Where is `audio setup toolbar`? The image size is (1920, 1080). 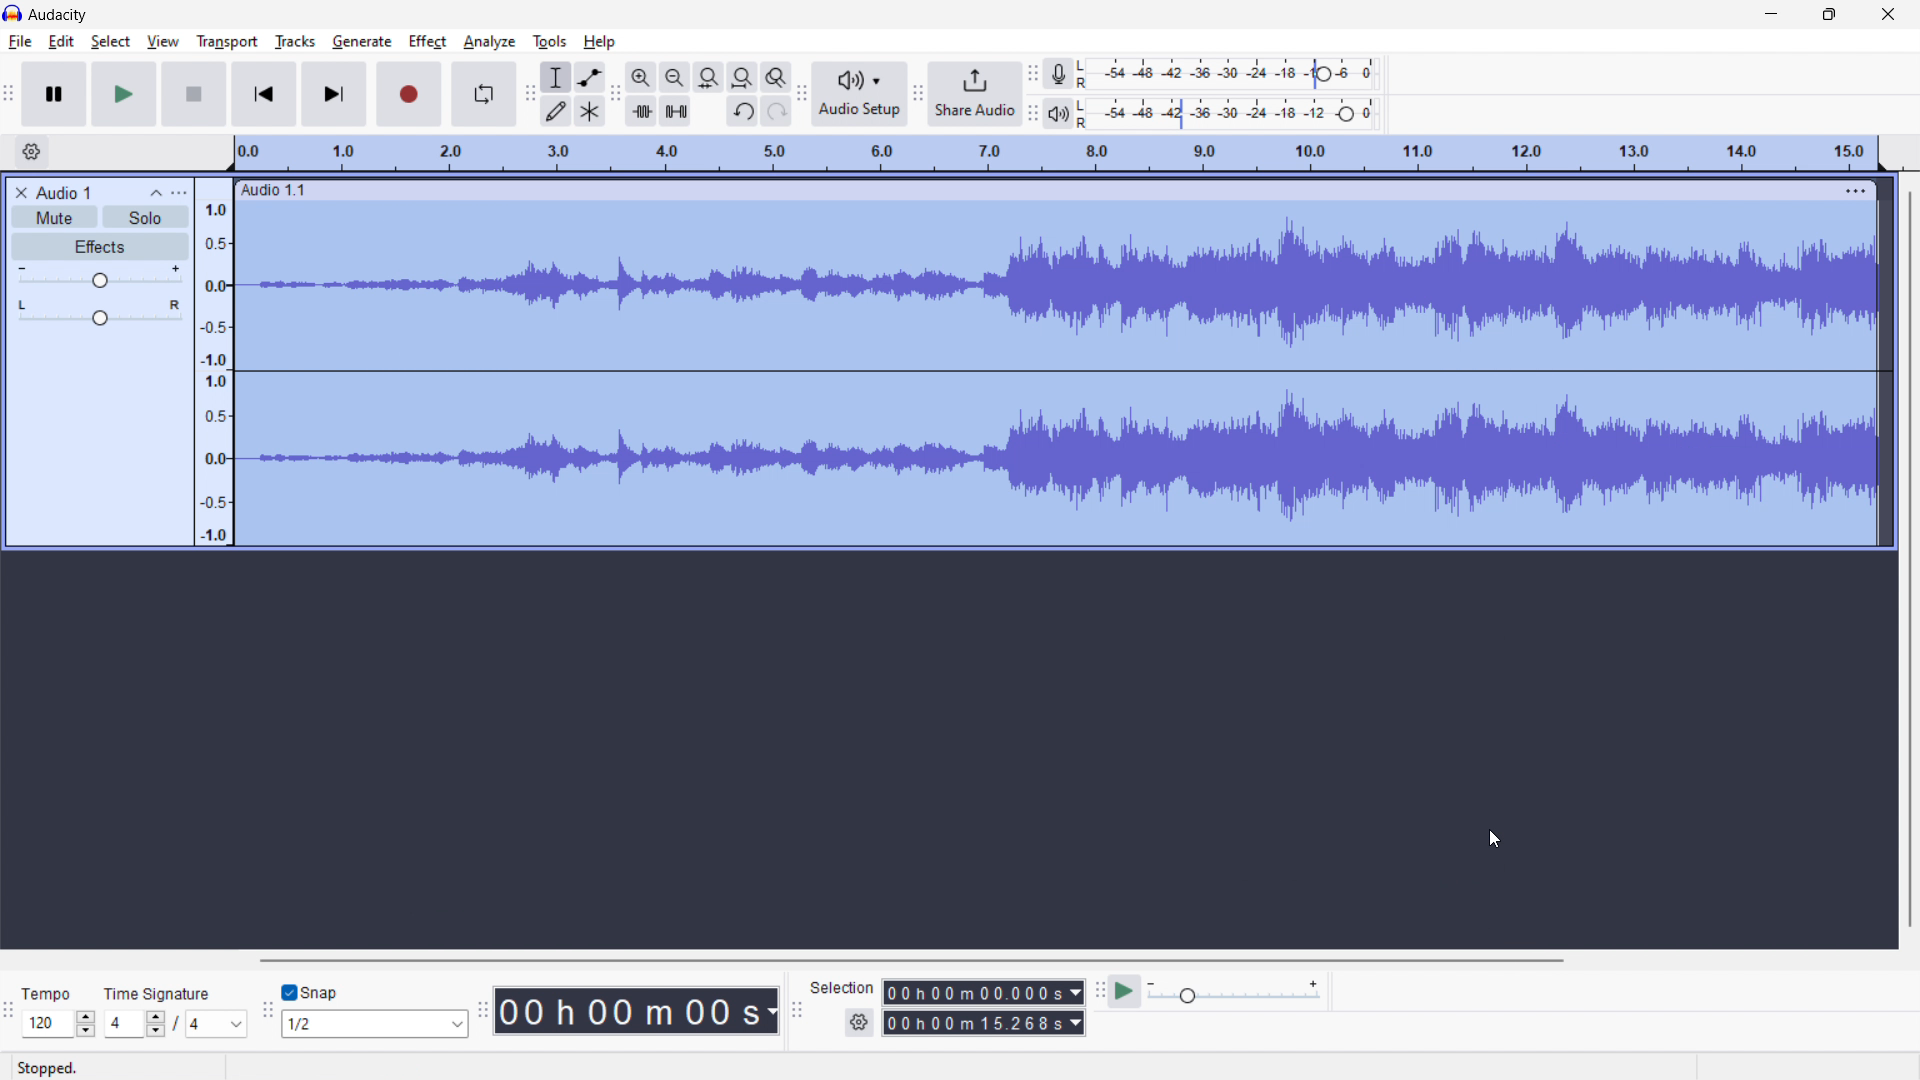
audio setup toolbar is located at coordinates (802, 93).